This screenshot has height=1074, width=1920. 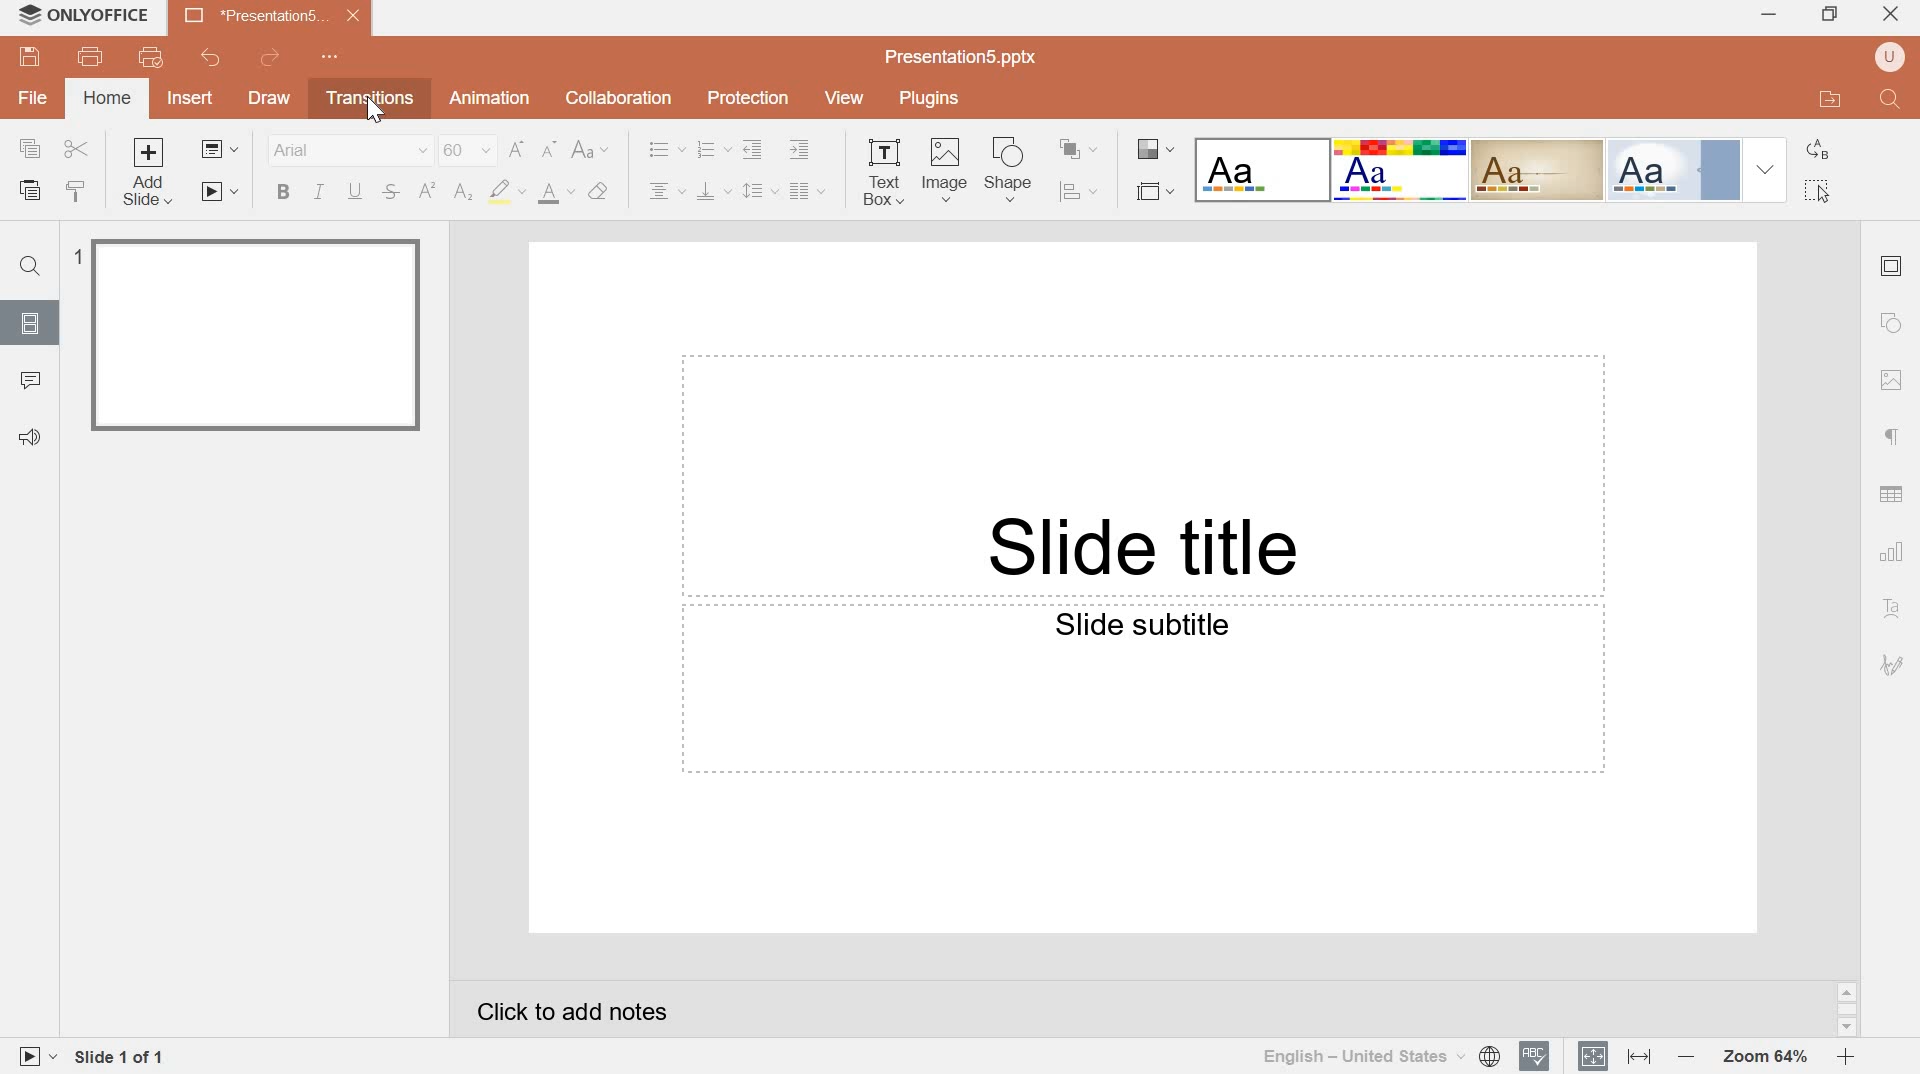 I want to click on Home, so click(x=108, y=96).